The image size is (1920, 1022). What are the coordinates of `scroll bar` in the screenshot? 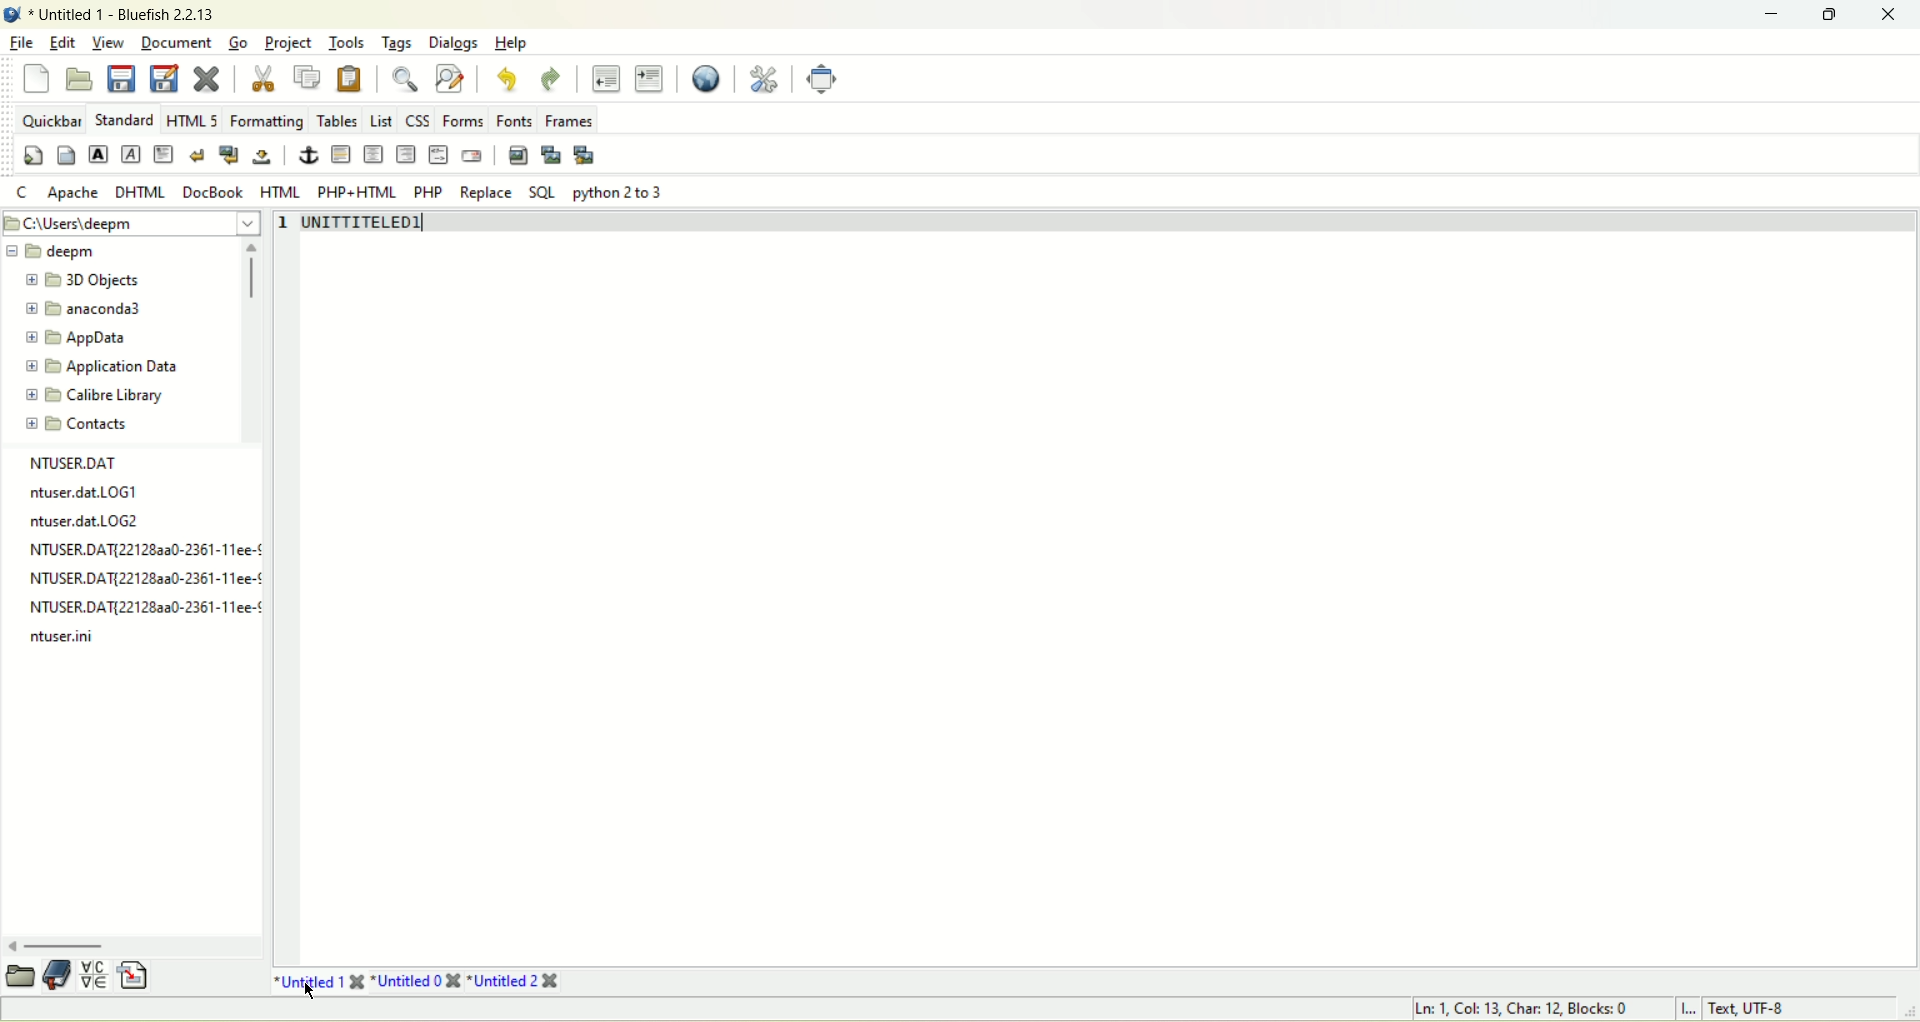 It's located at (89, 941).